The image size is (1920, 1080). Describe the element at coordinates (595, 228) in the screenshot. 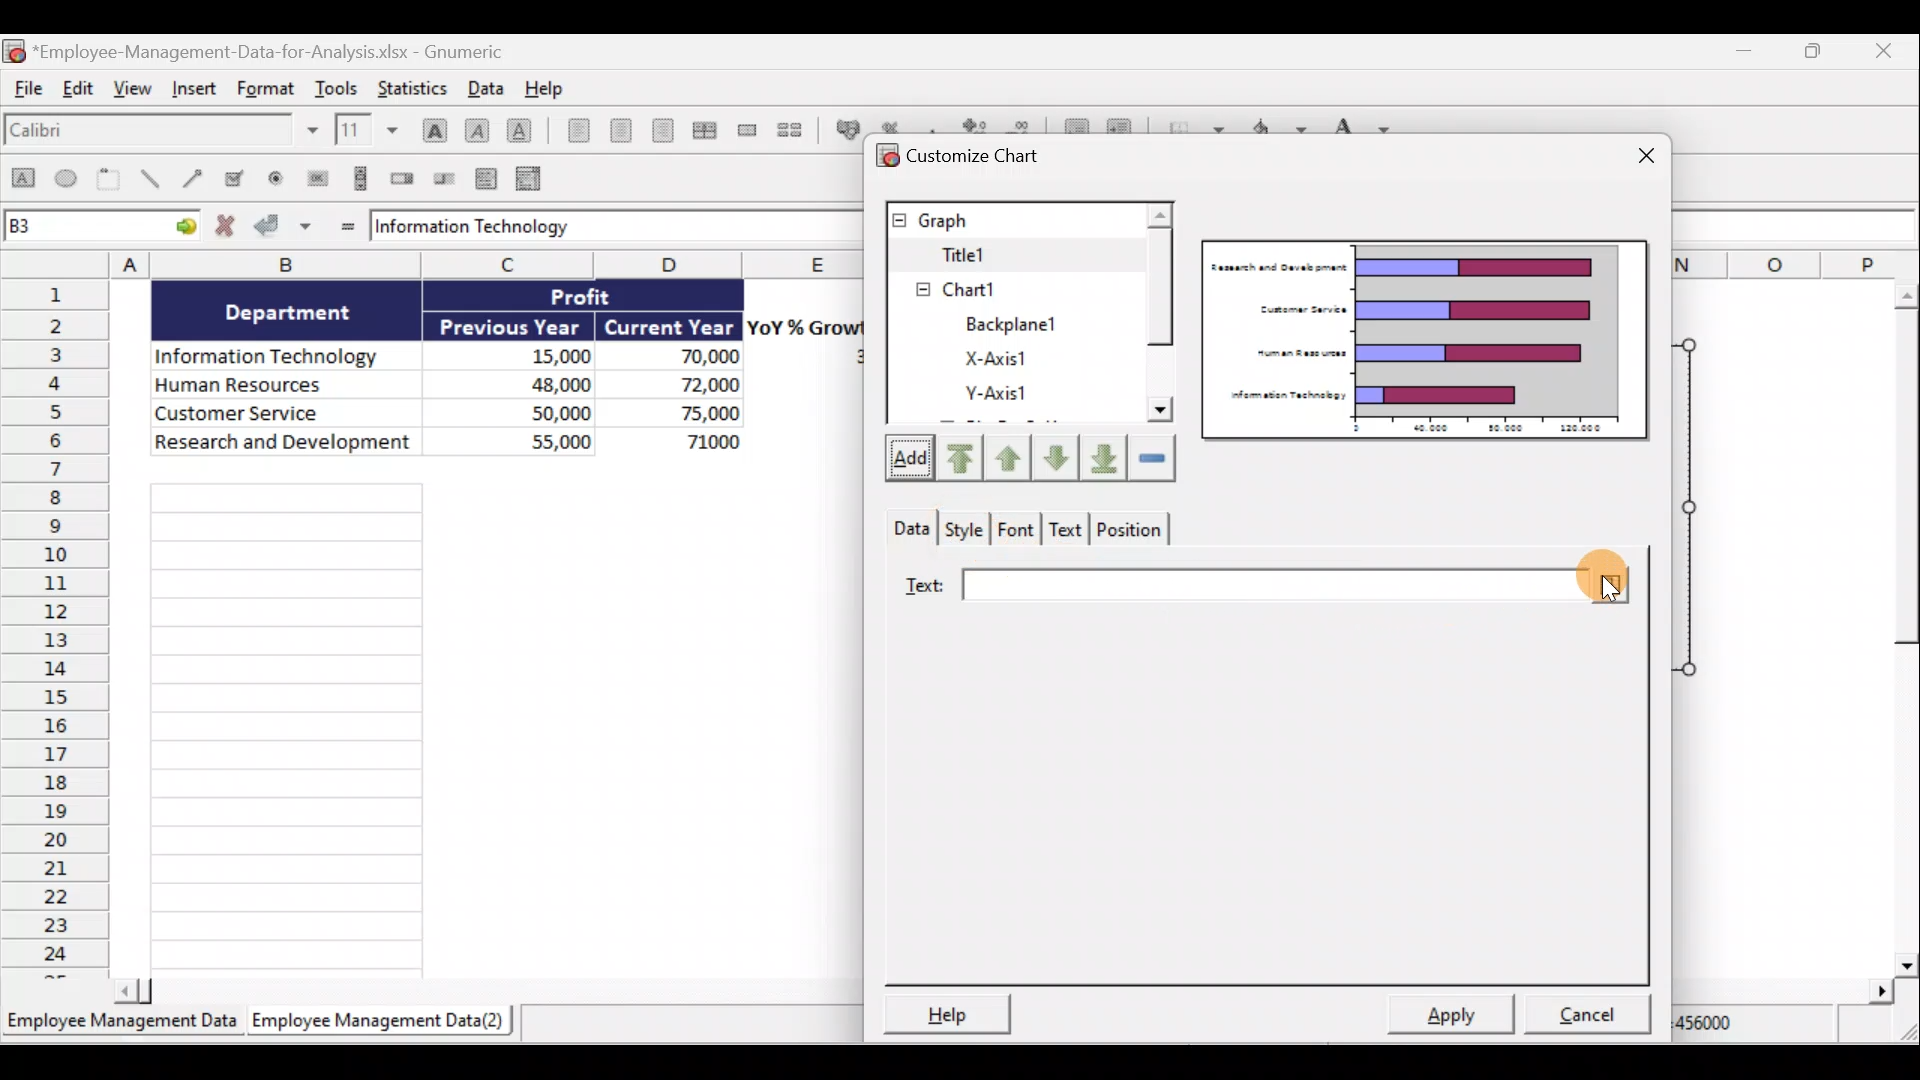

I see `Information Technology` at that location.